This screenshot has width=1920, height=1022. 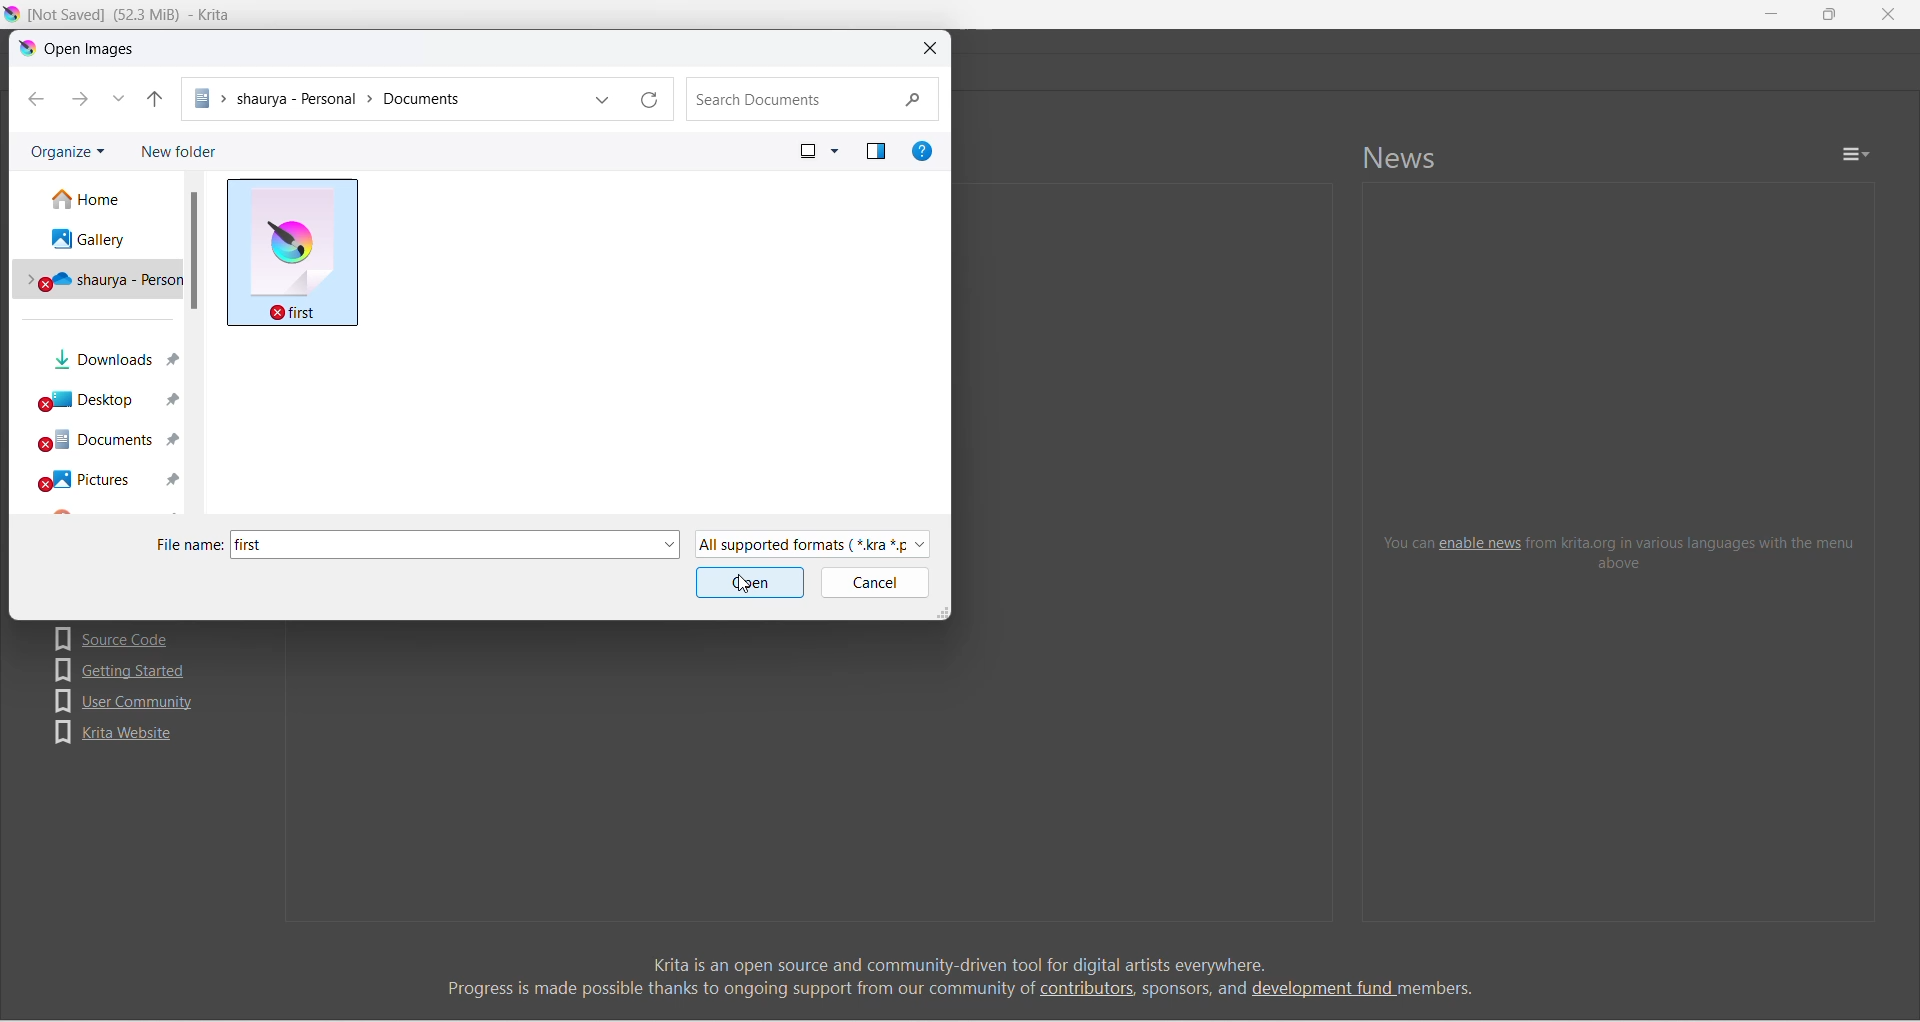 What do you see at coordinates (103, 440) in the screenshot?
I see `documents` at bounding box center [103, 440].